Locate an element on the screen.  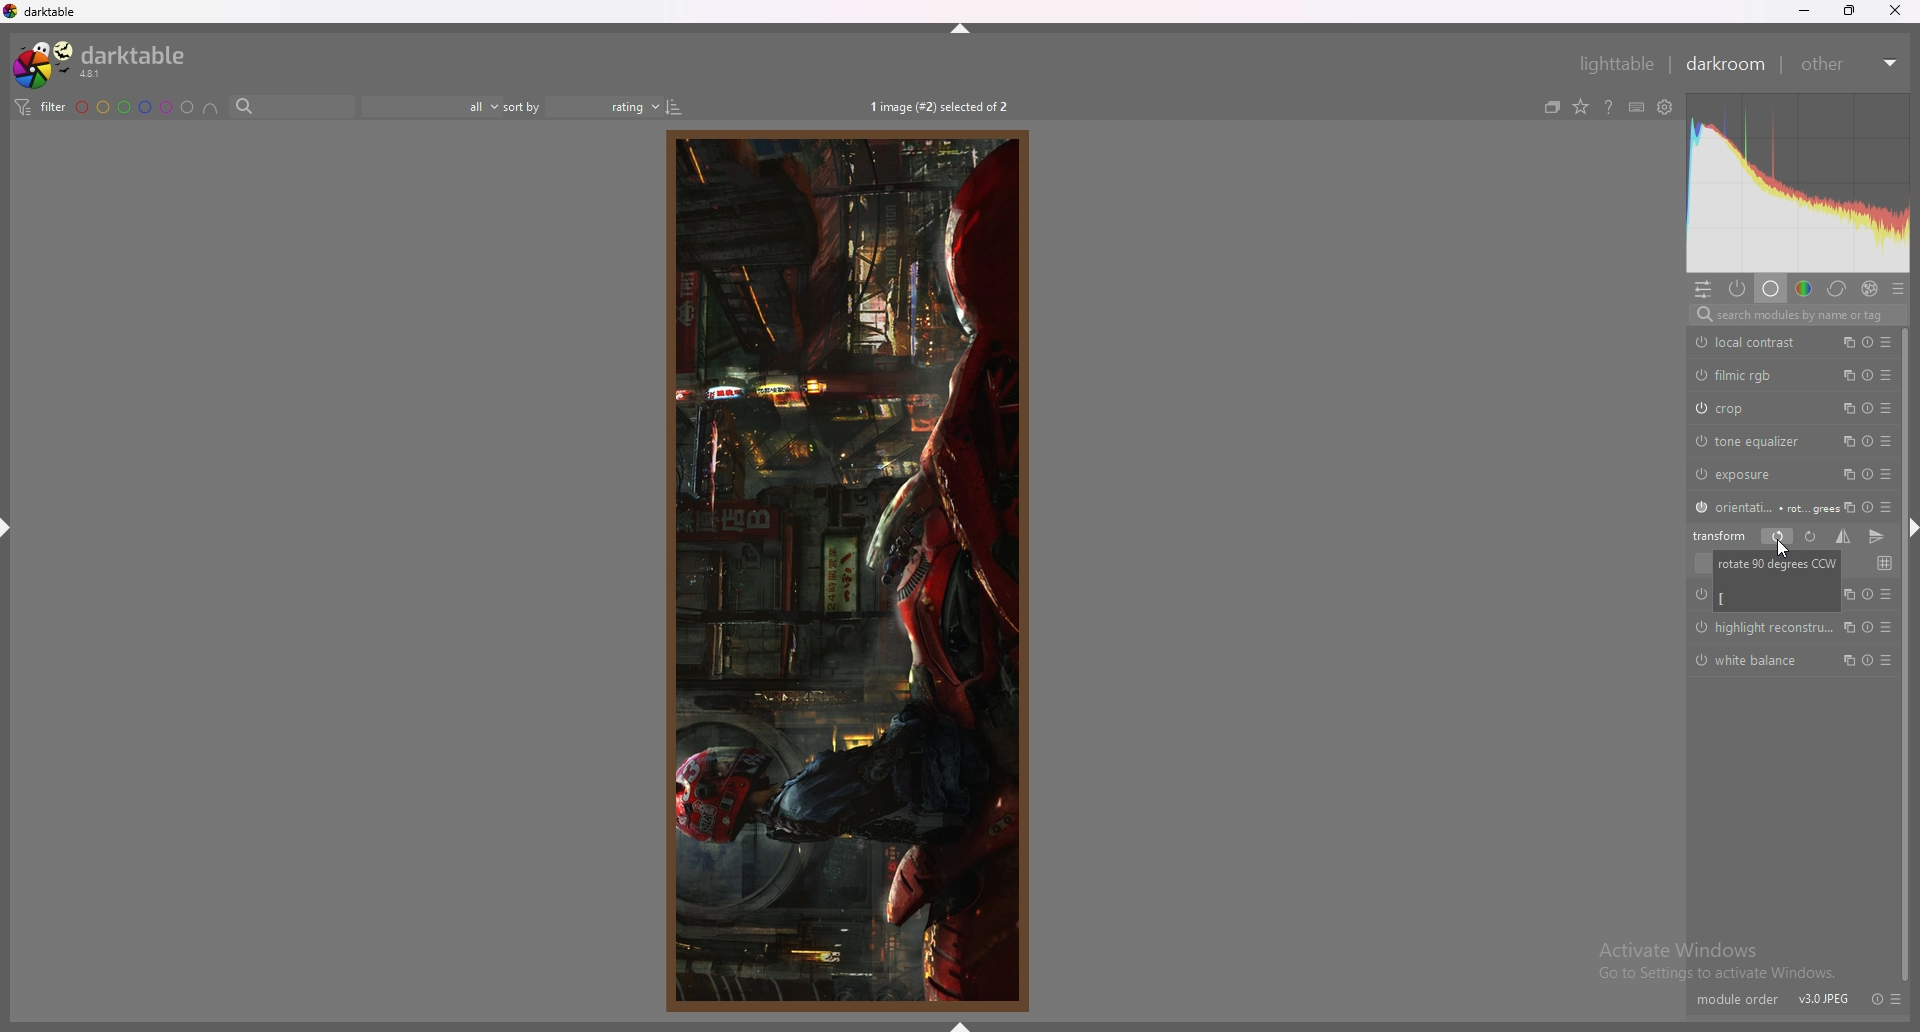
multiple instances action is located at coordinates (1847, 626).